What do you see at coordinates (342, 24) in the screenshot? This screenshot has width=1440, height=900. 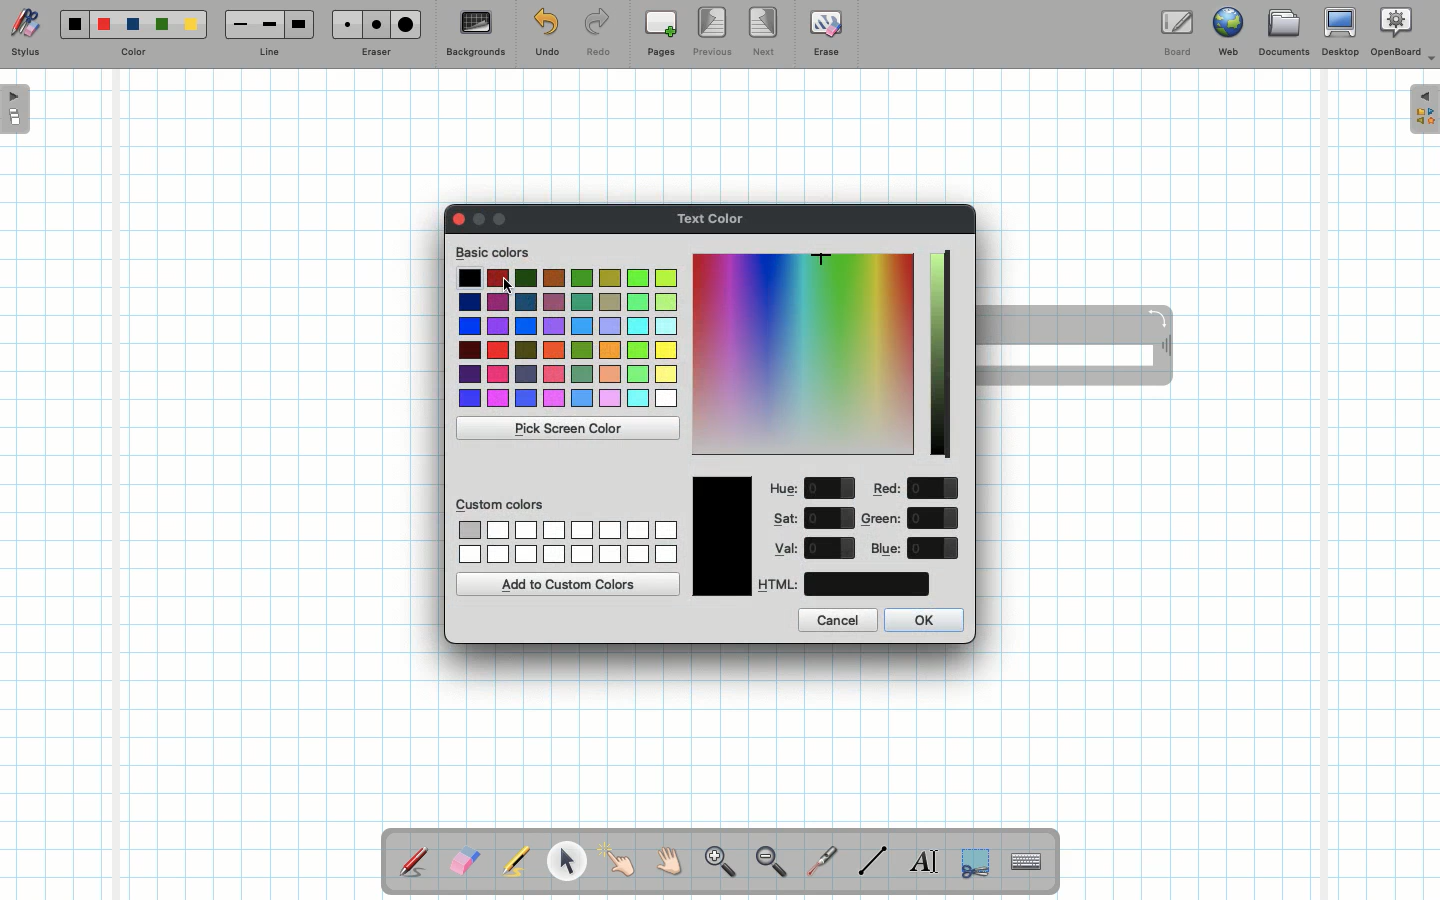 I see `Small eraser` at bounding box center [342, 24].